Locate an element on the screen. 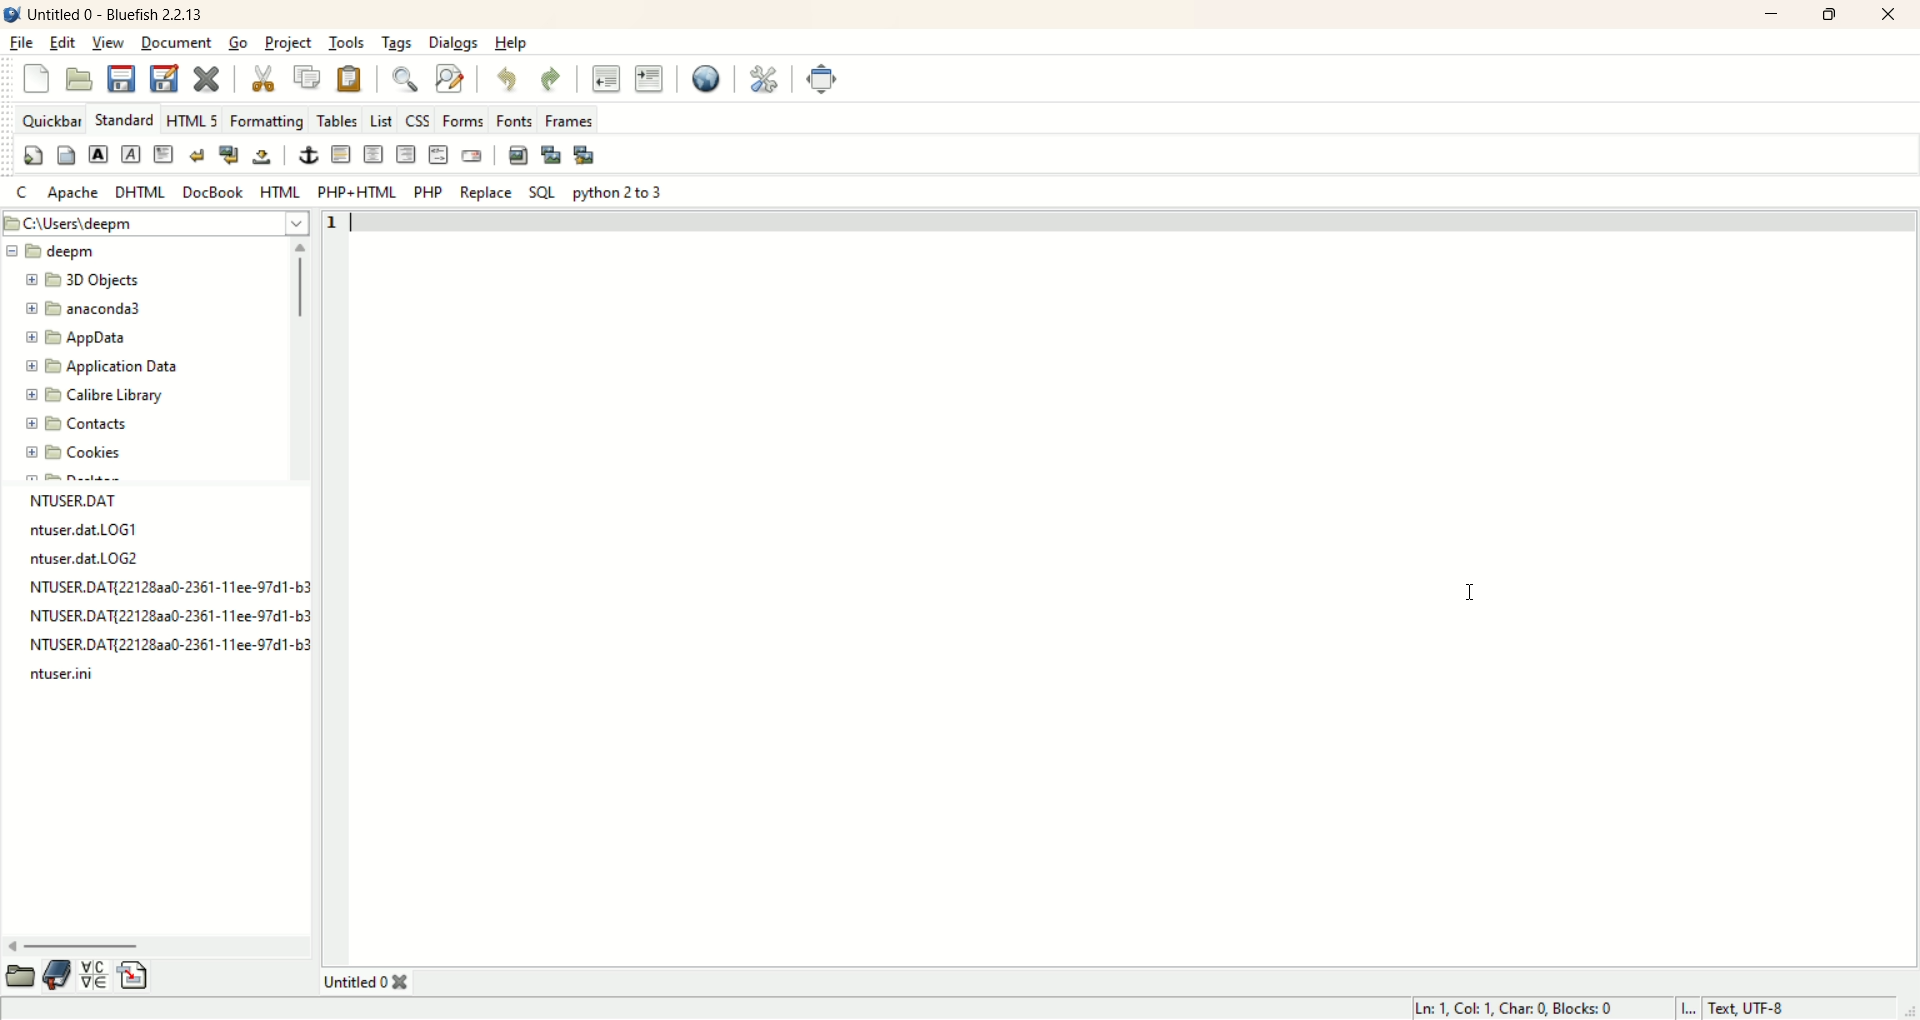 This screenshot has width=1920, height=1020. close is located at coordinates (1889, 15).